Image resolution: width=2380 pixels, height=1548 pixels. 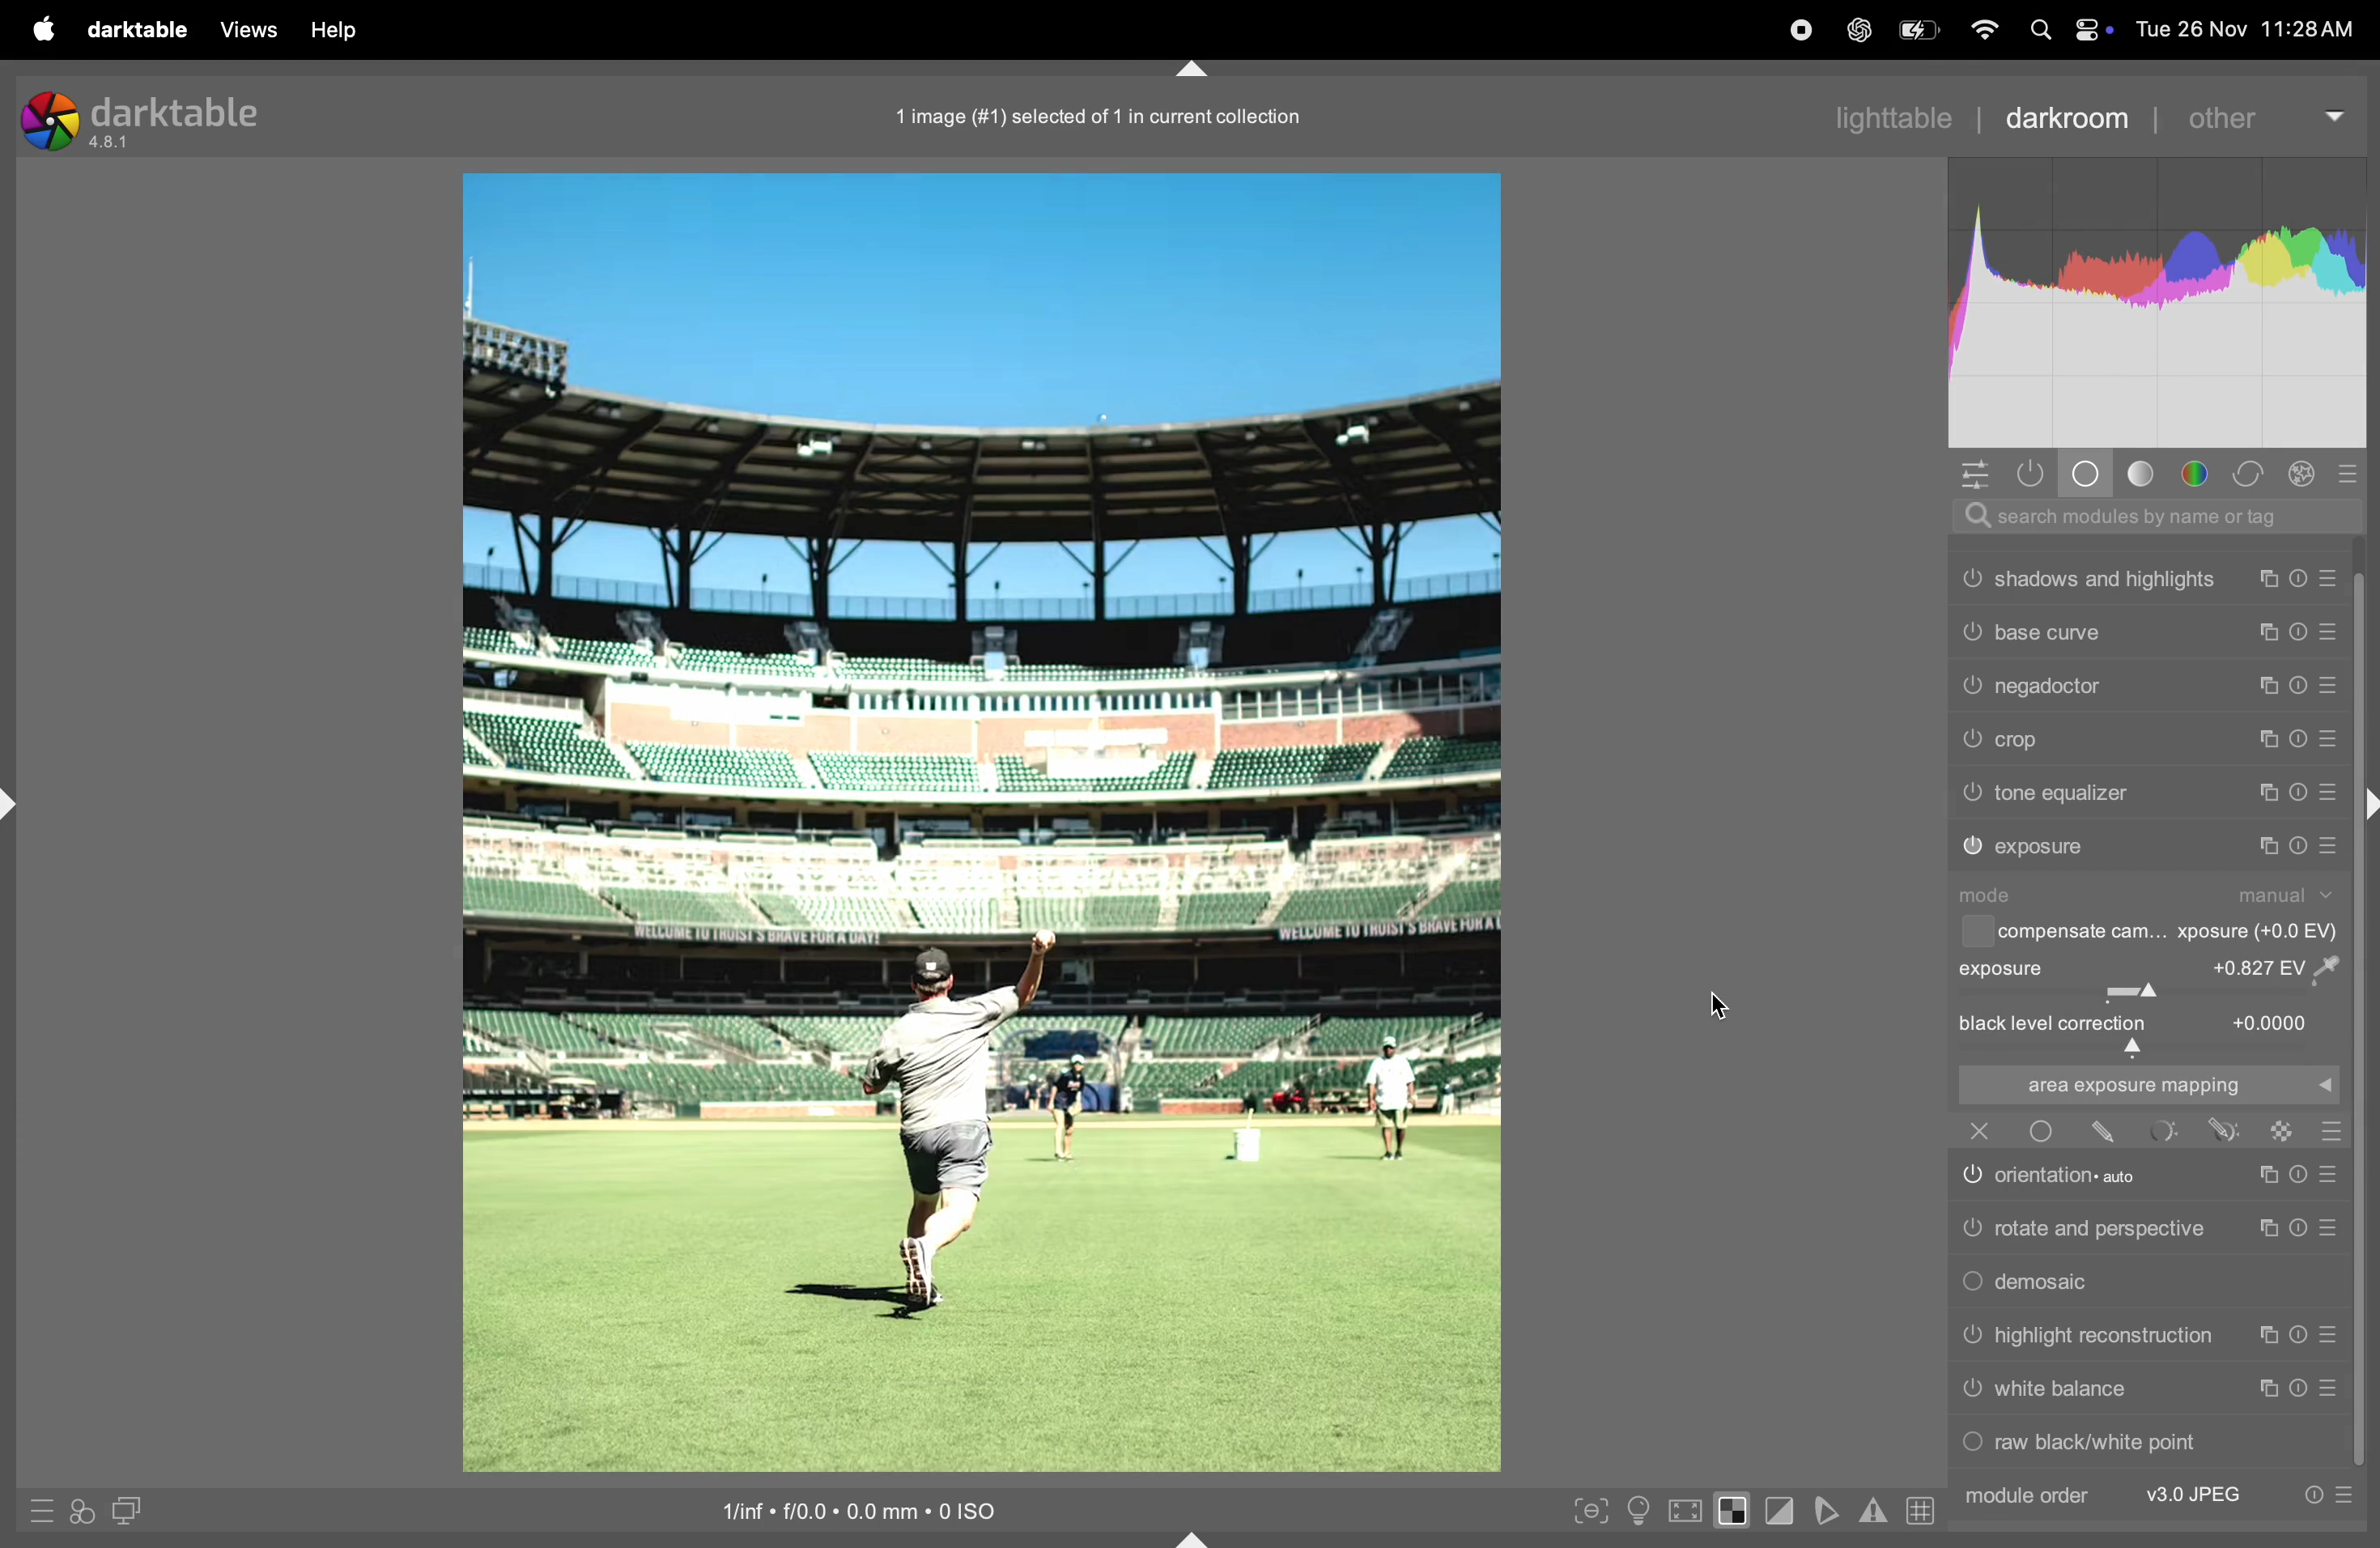 What do you see at coordinates (2083, 1174) in the screenshot?
I see `orientation` at bounding box center [2083, 1174].